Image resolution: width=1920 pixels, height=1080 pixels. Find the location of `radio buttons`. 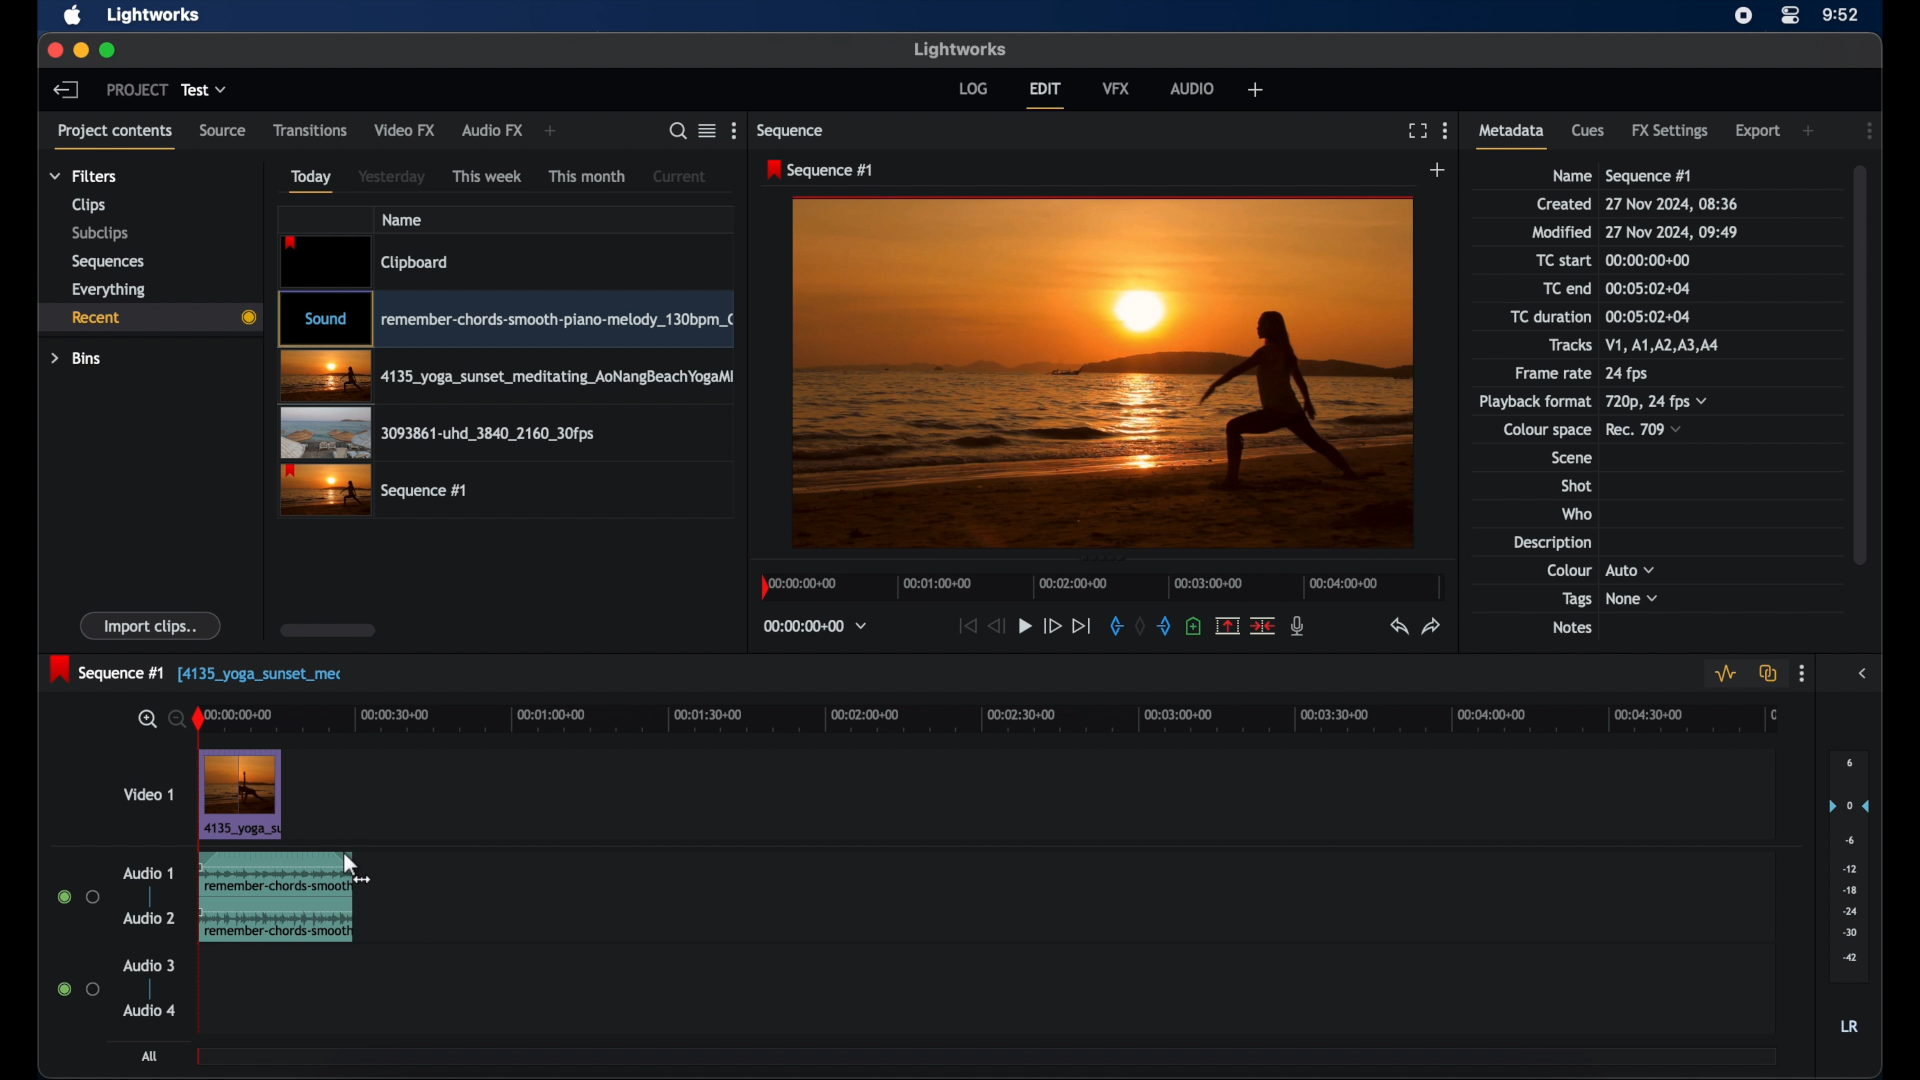

radio buttons is located at coordinates (78, 896).